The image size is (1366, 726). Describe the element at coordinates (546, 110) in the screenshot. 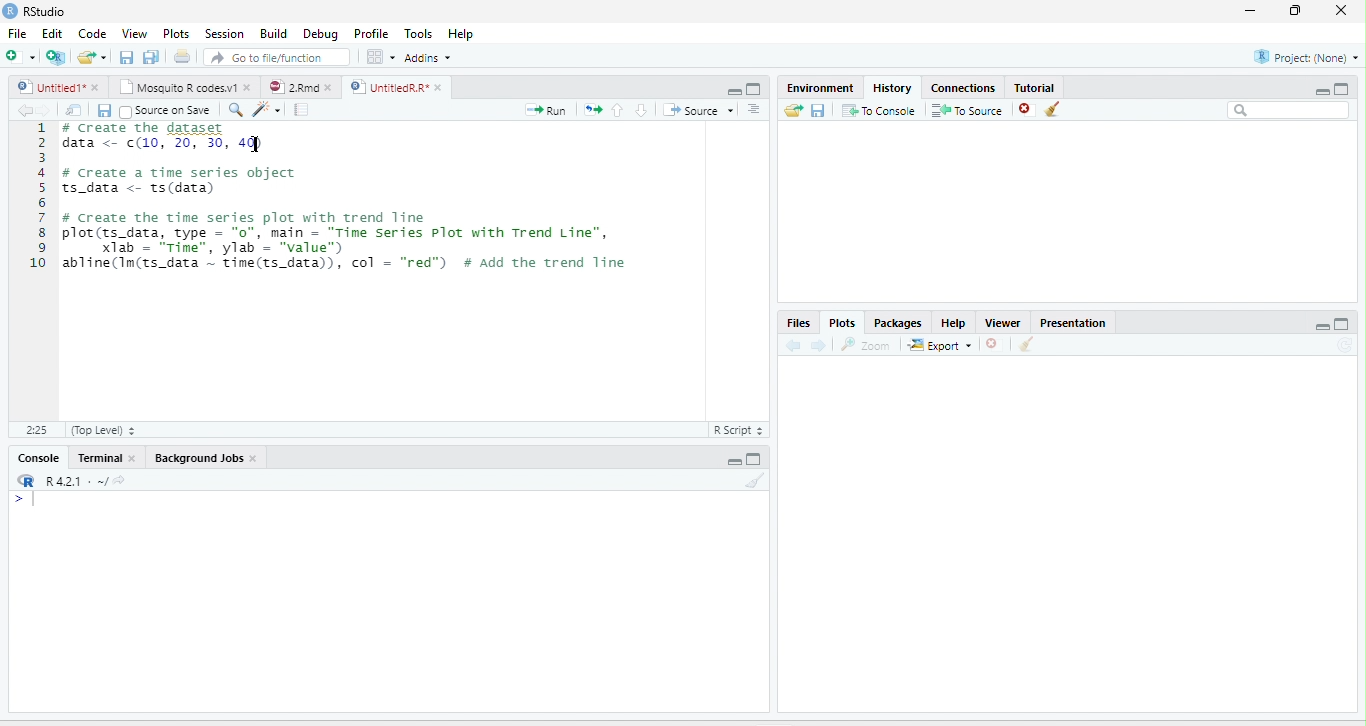

I see `Run` at that location.